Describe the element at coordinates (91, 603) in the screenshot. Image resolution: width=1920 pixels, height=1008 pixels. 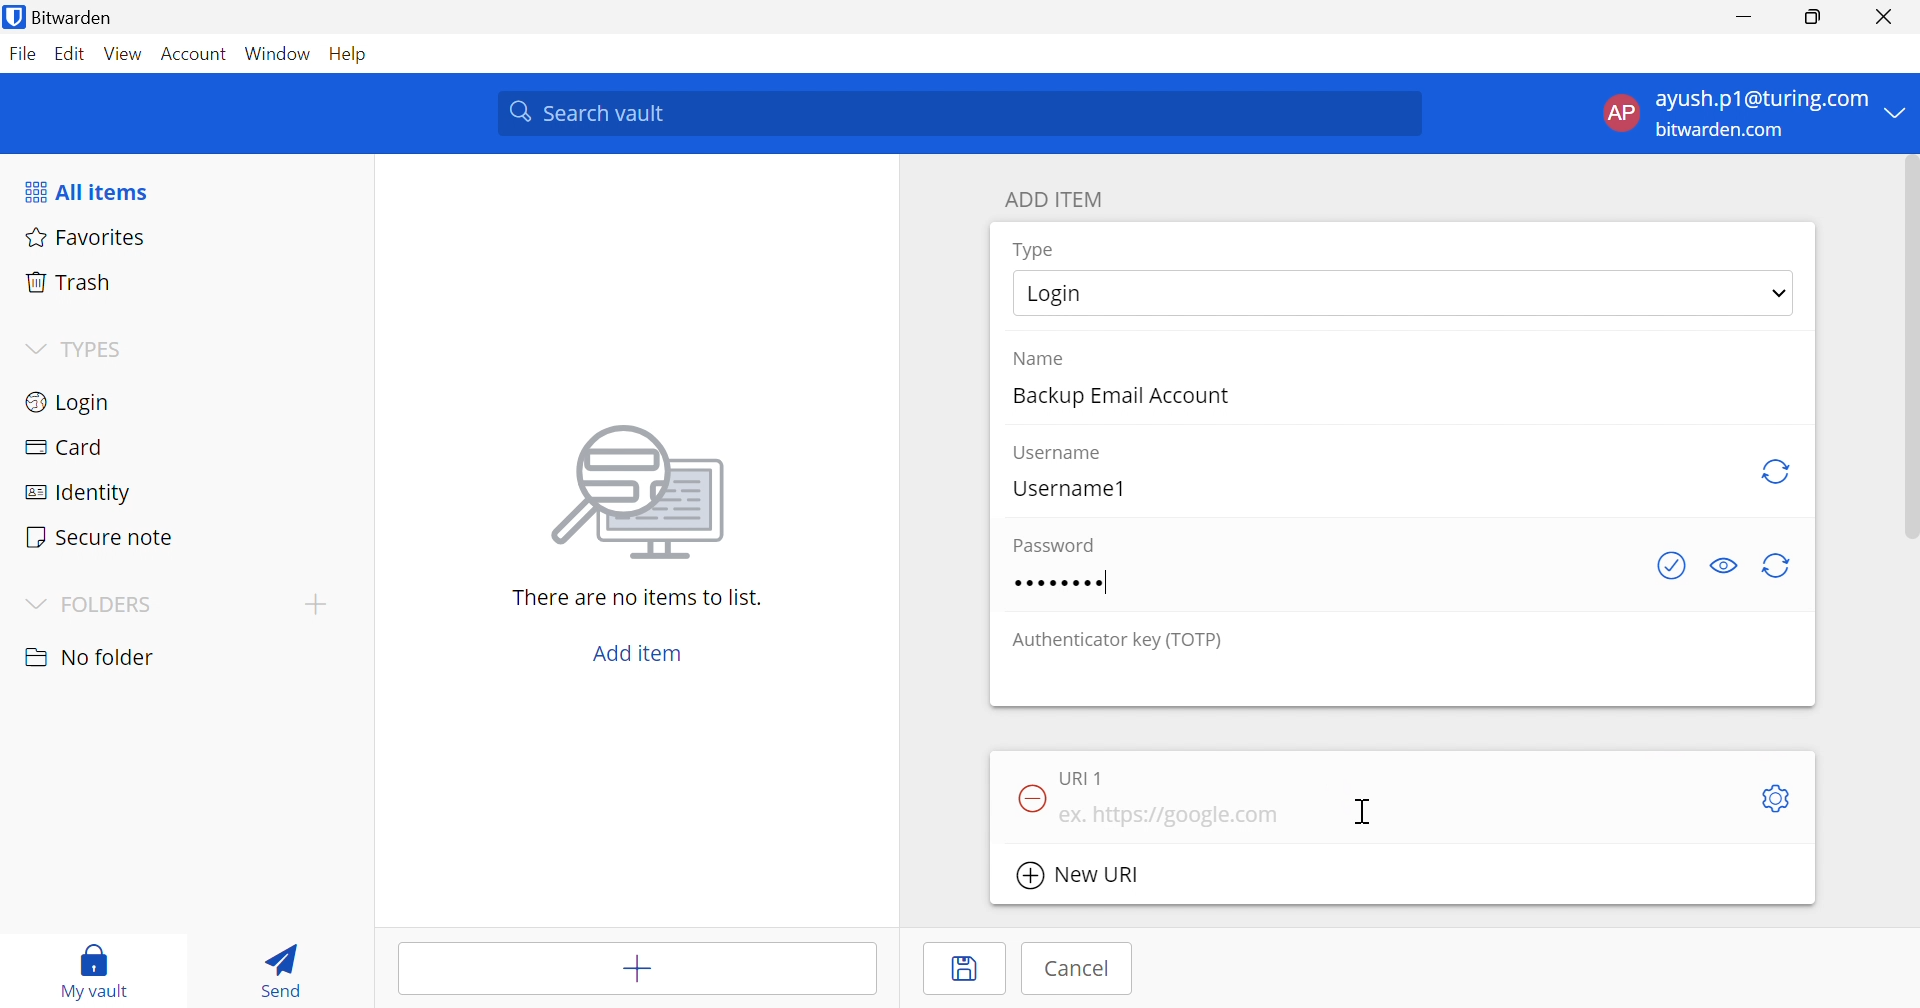
I see `FOLDERS` at that location.